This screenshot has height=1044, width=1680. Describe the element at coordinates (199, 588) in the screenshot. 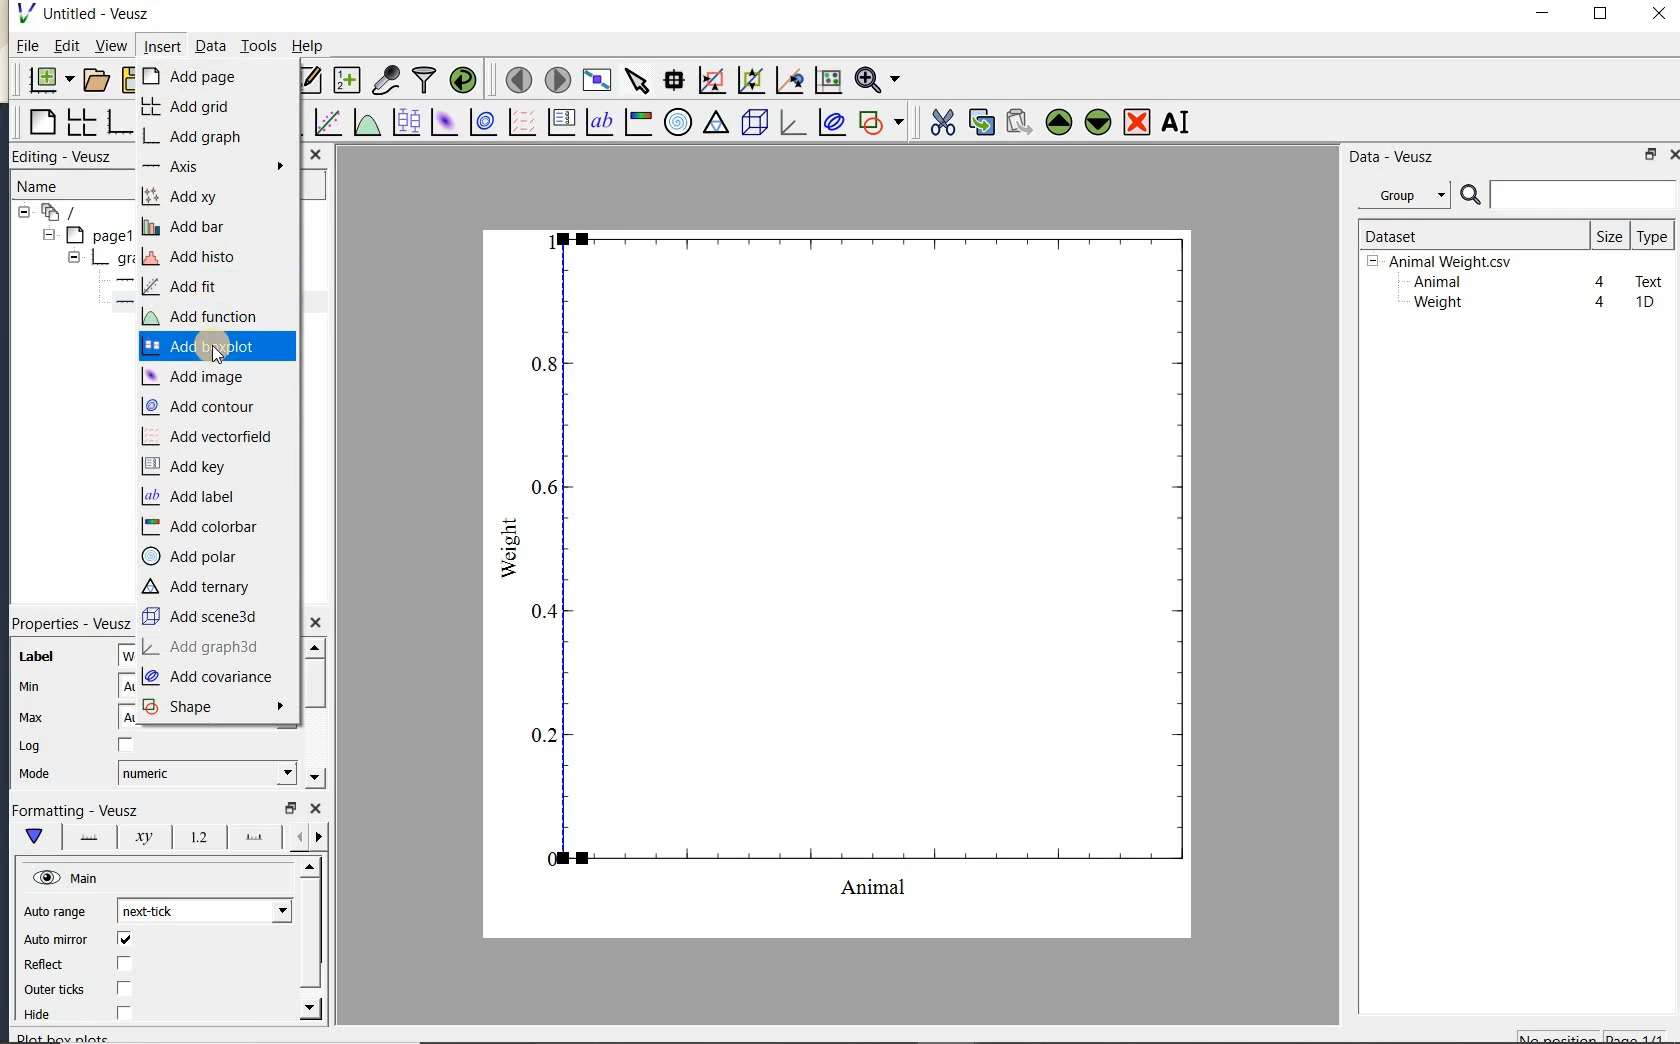

I see `add ternary` at that location.